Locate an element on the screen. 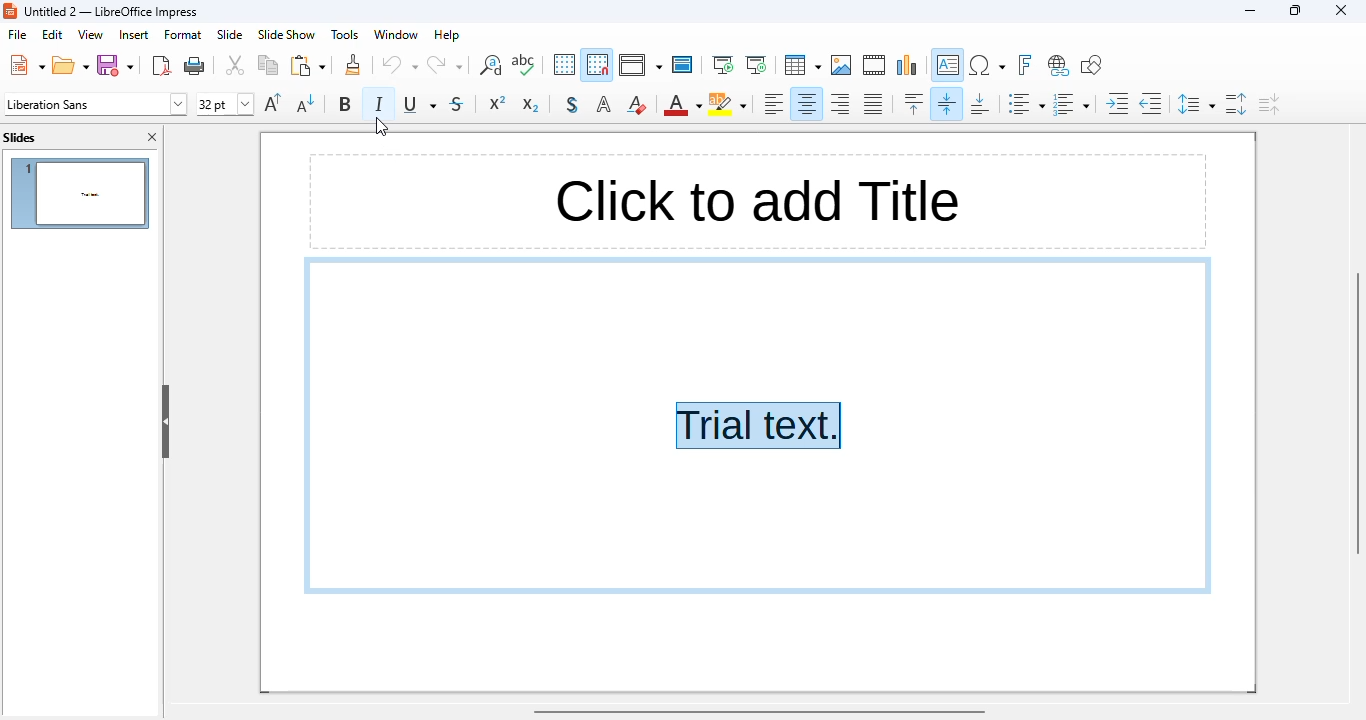 The width and height of the screenshot is (1366, 720). logo is located at coordinates (10, 11).